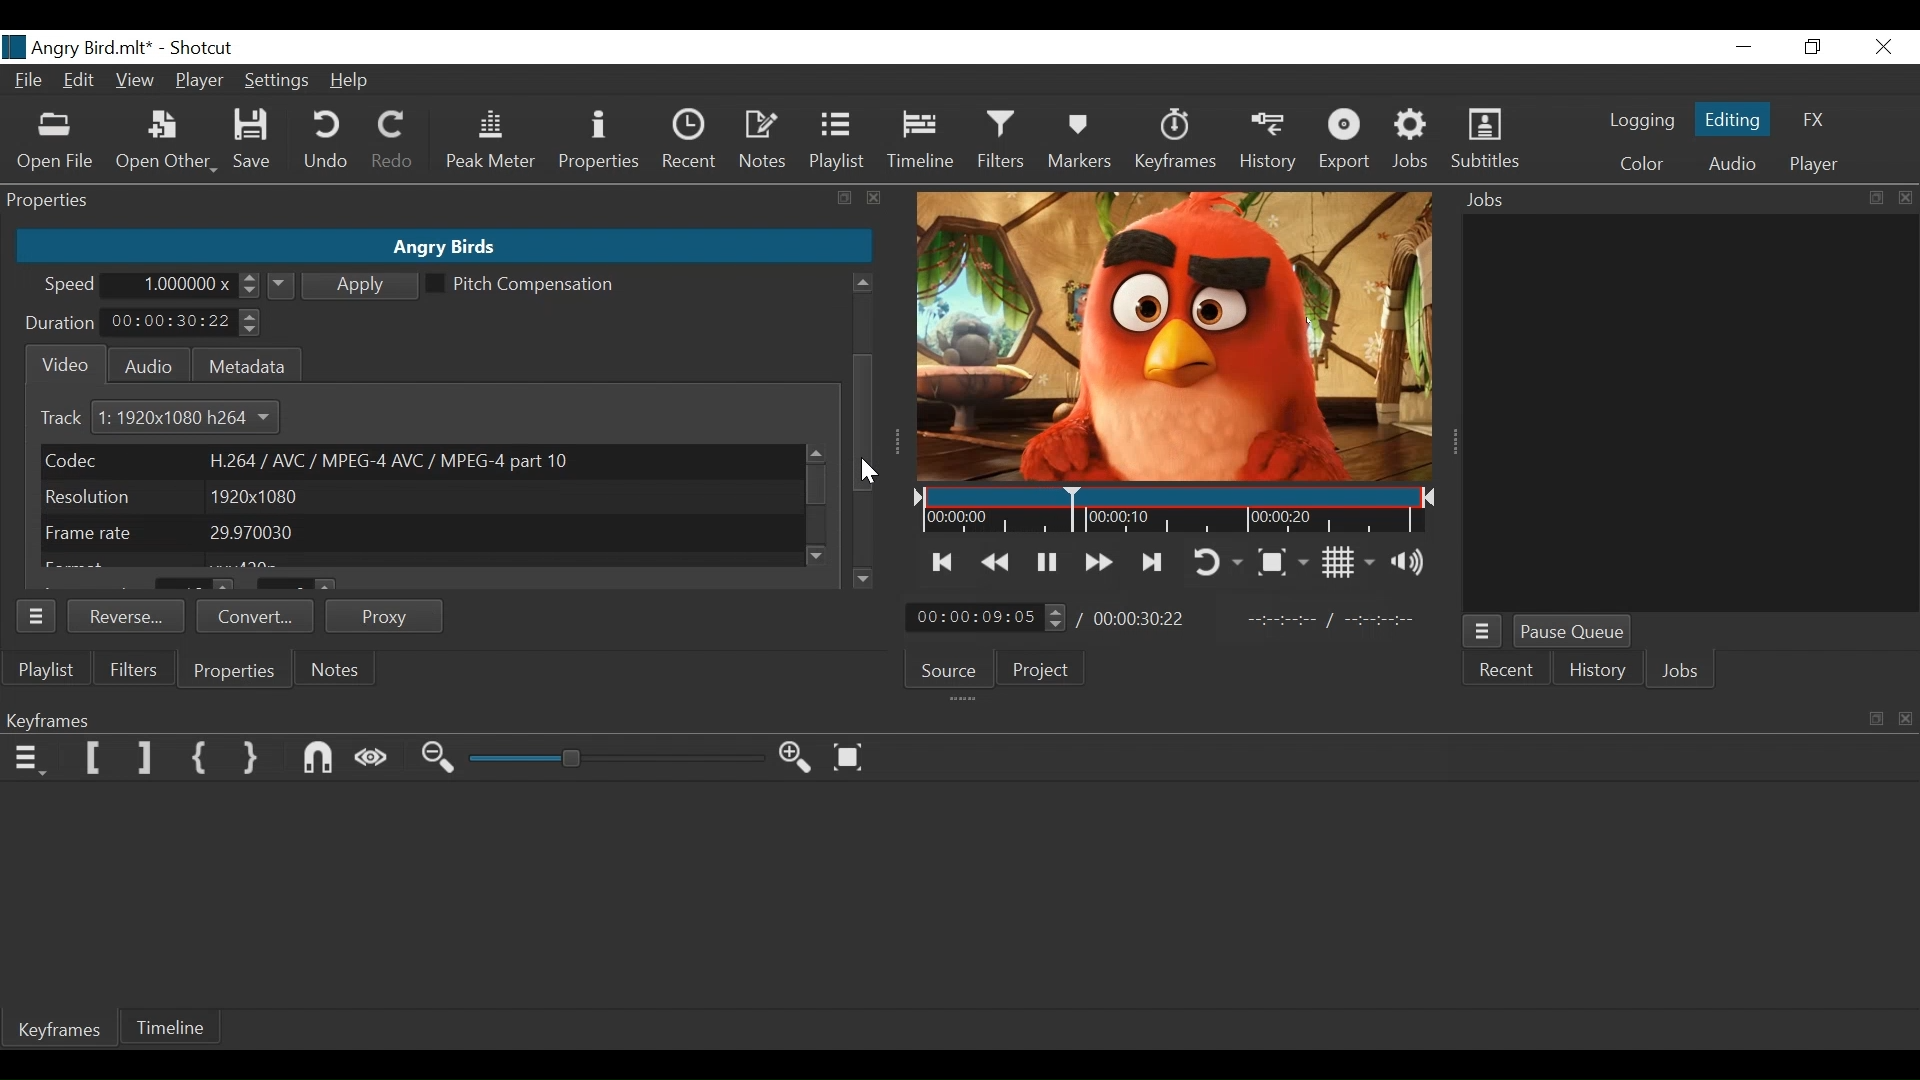 This screenshot has width=1920, height=1080. What do you see at coordinates (61, 365) in the screenshot?
I see `Video` at bounding box center [61, 365].